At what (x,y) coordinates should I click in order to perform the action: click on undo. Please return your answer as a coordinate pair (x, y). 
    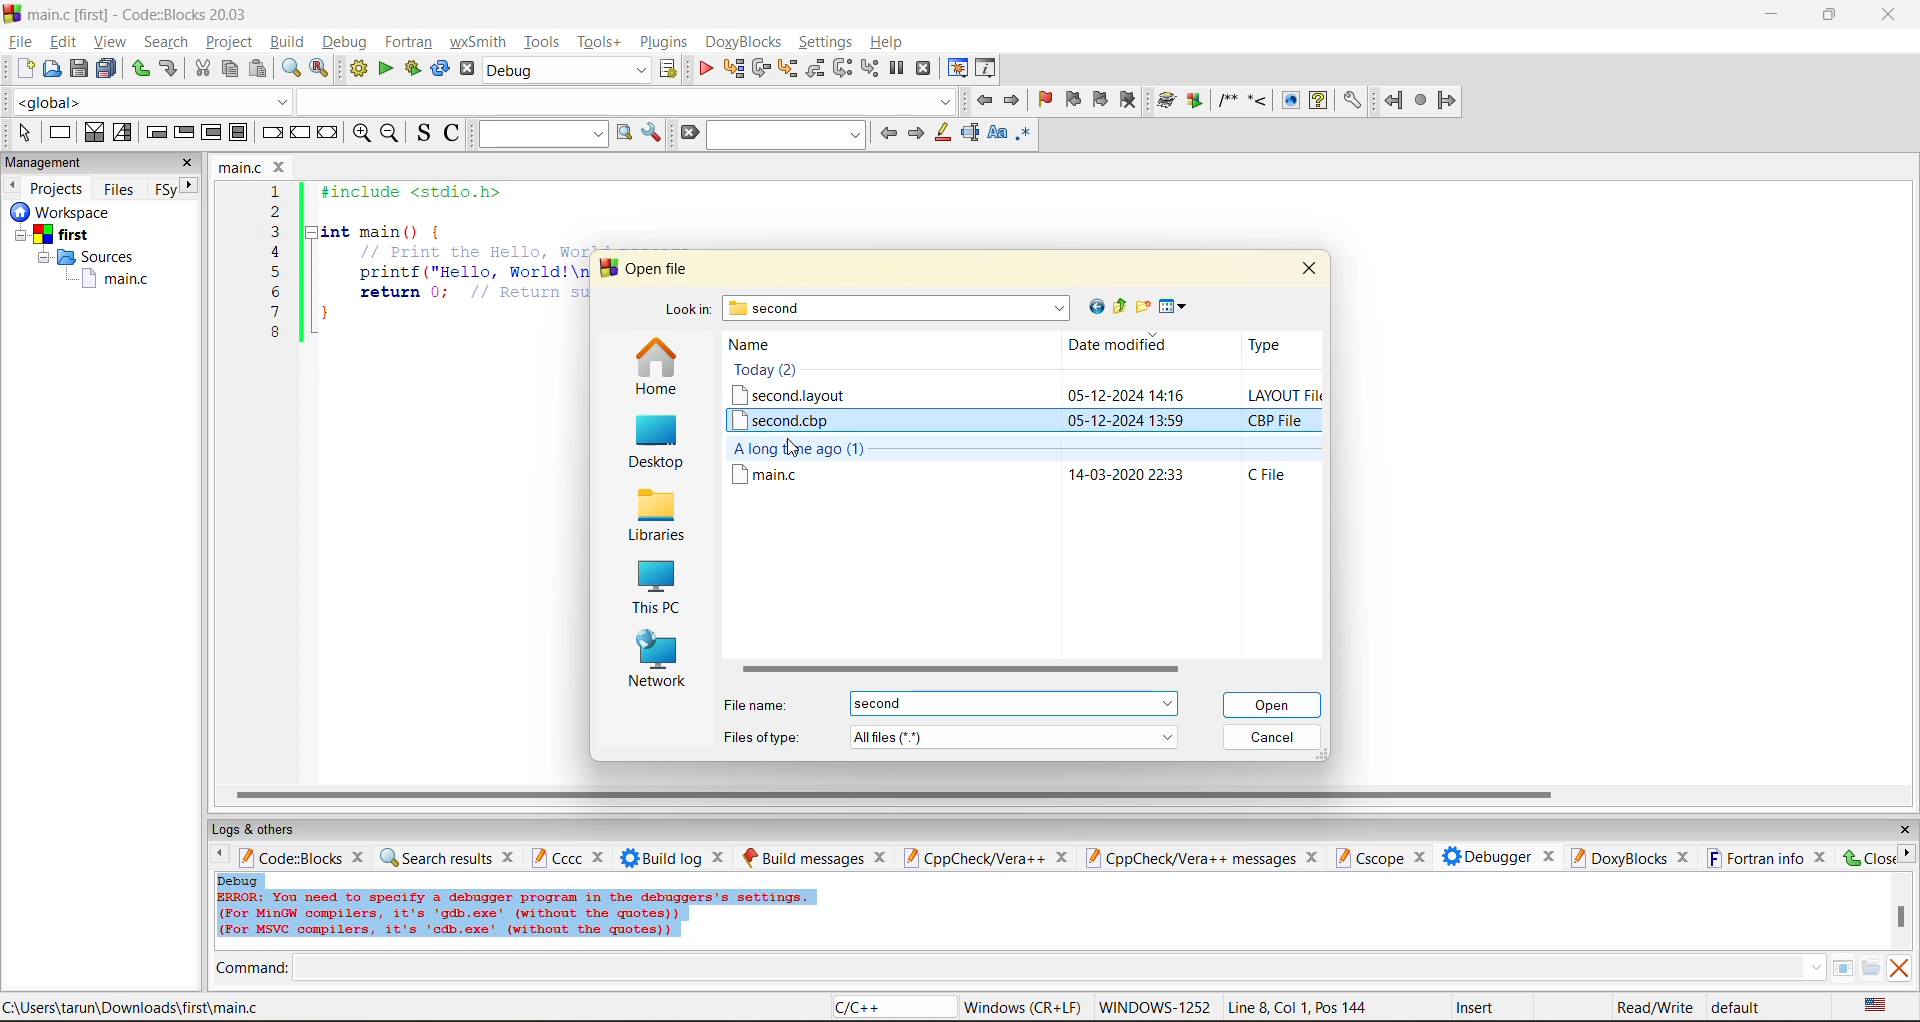
    Looking at the image, I should click on (166, 69).